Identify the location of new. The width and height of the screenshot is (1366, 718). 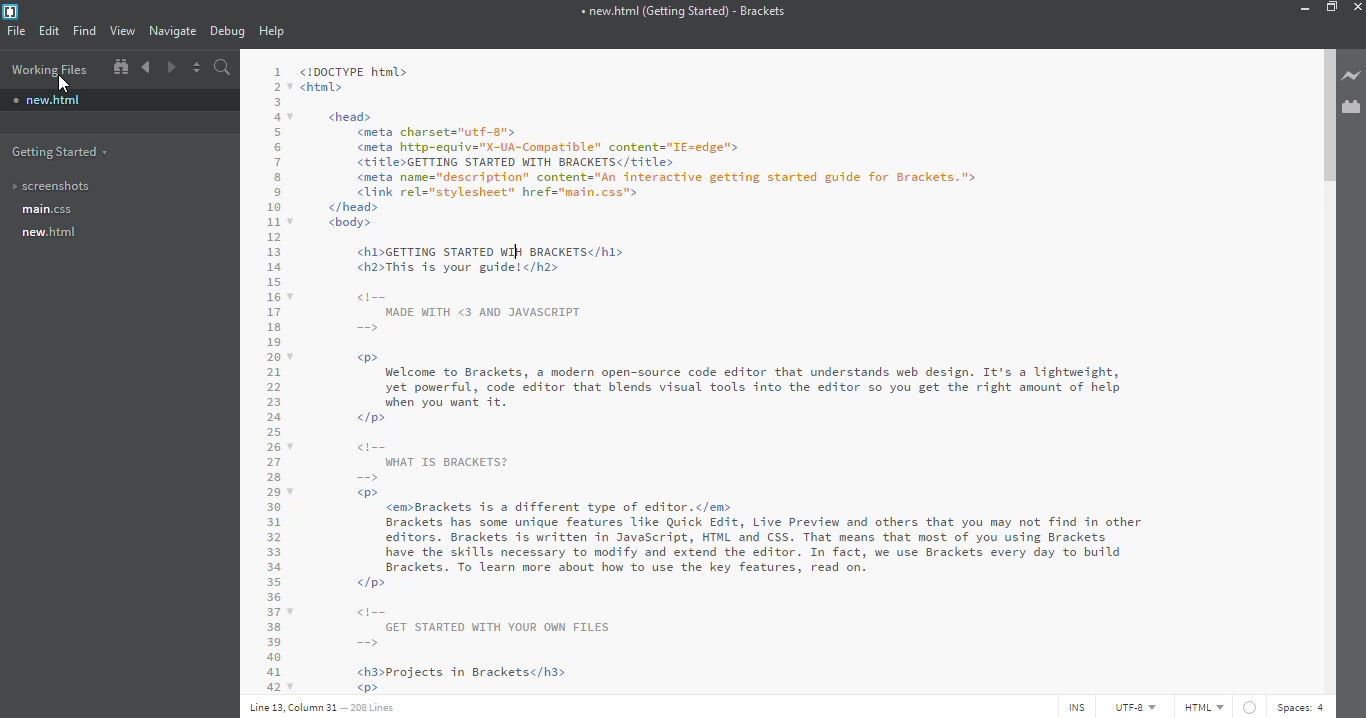
(53, 100).